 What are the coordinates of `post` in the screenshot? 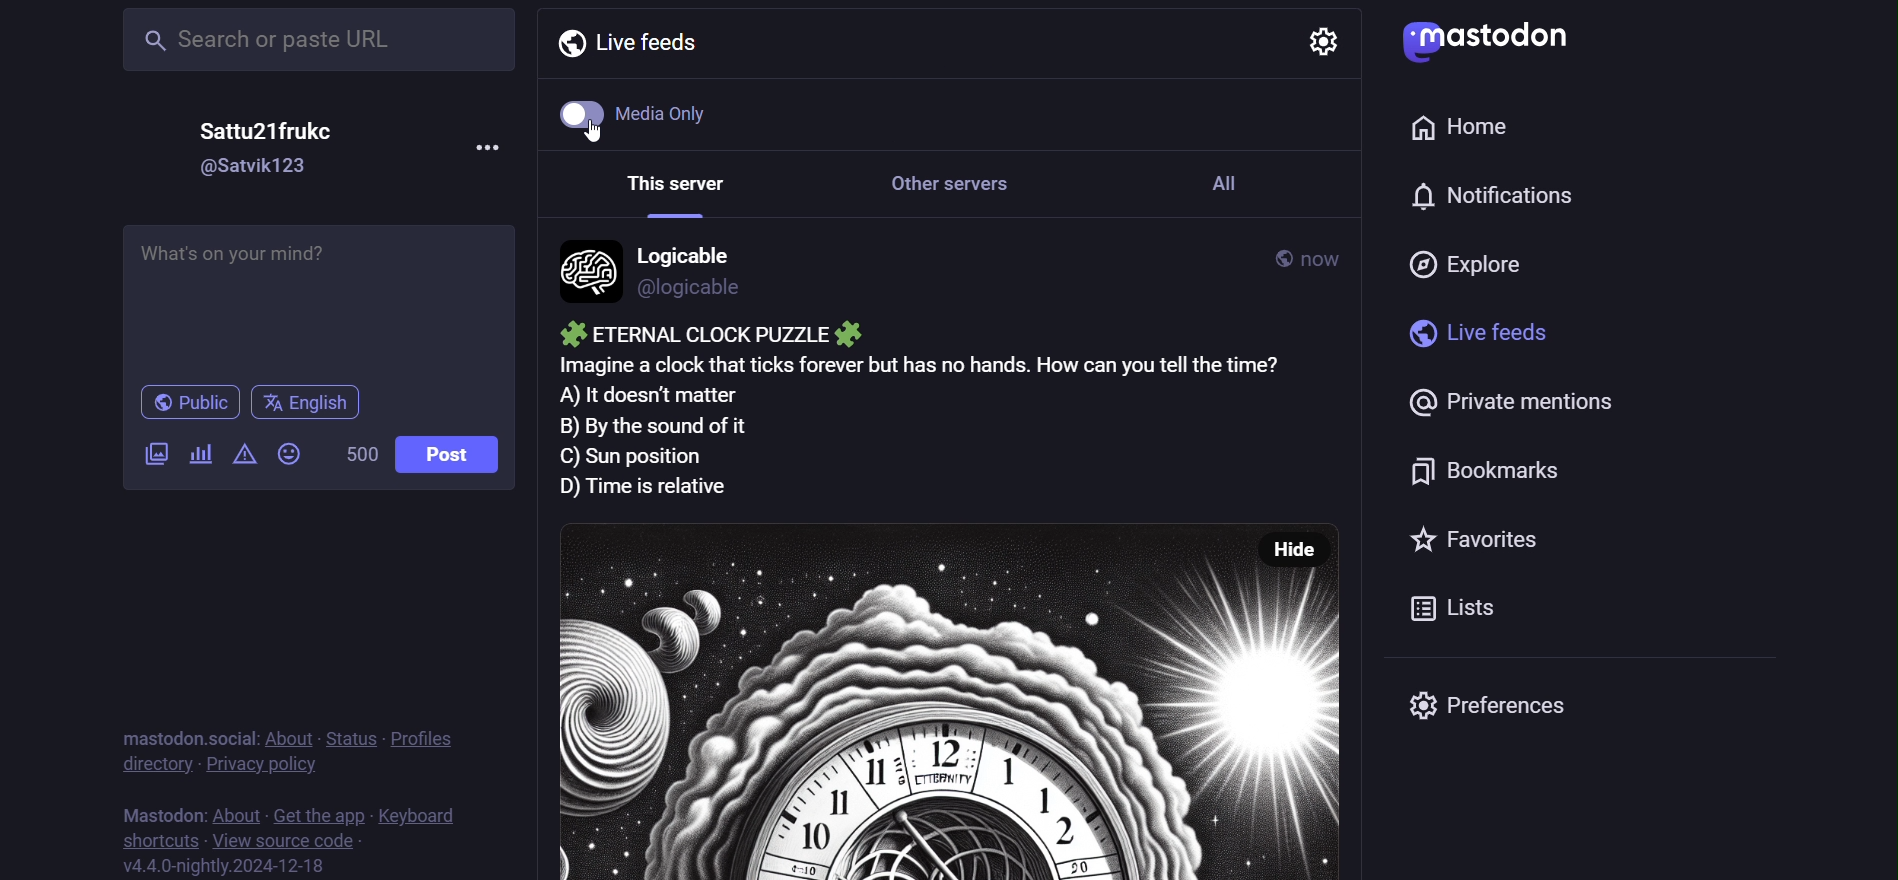 It's located at (460, 457).